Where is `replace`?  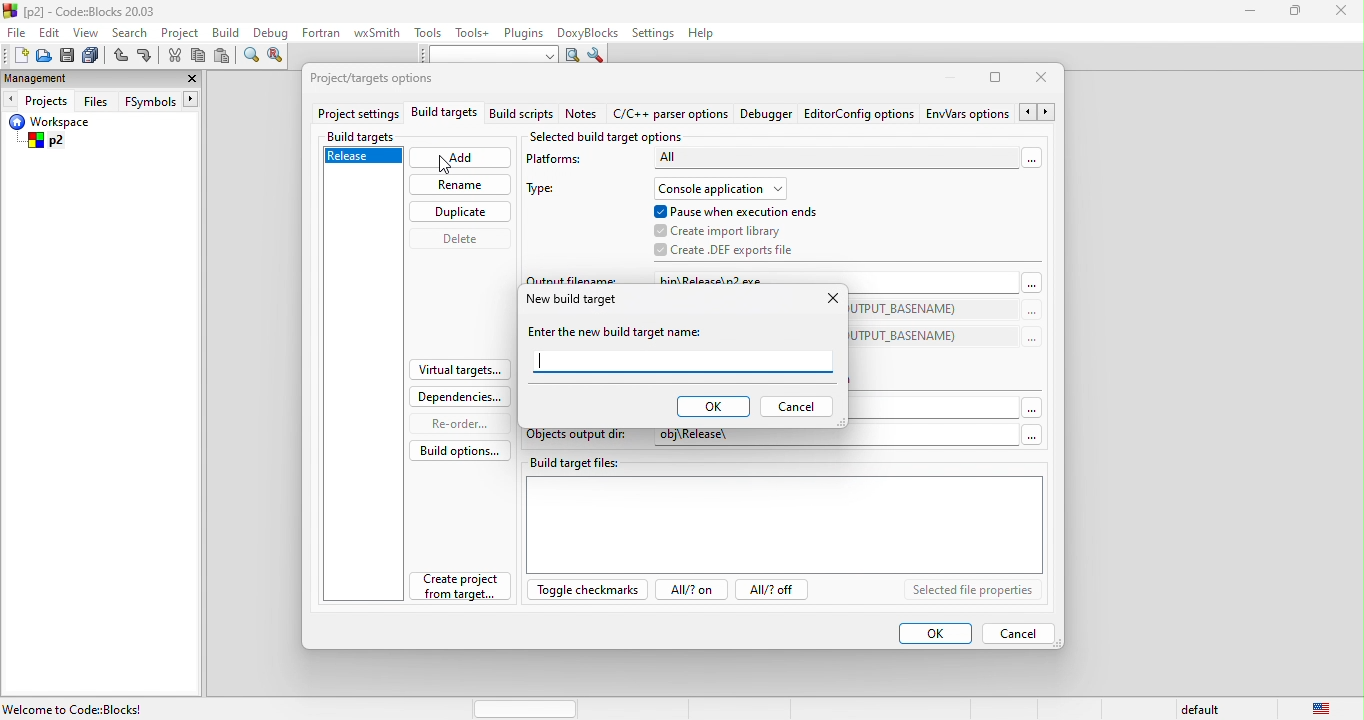
replace is located at coordinates (279, 56).